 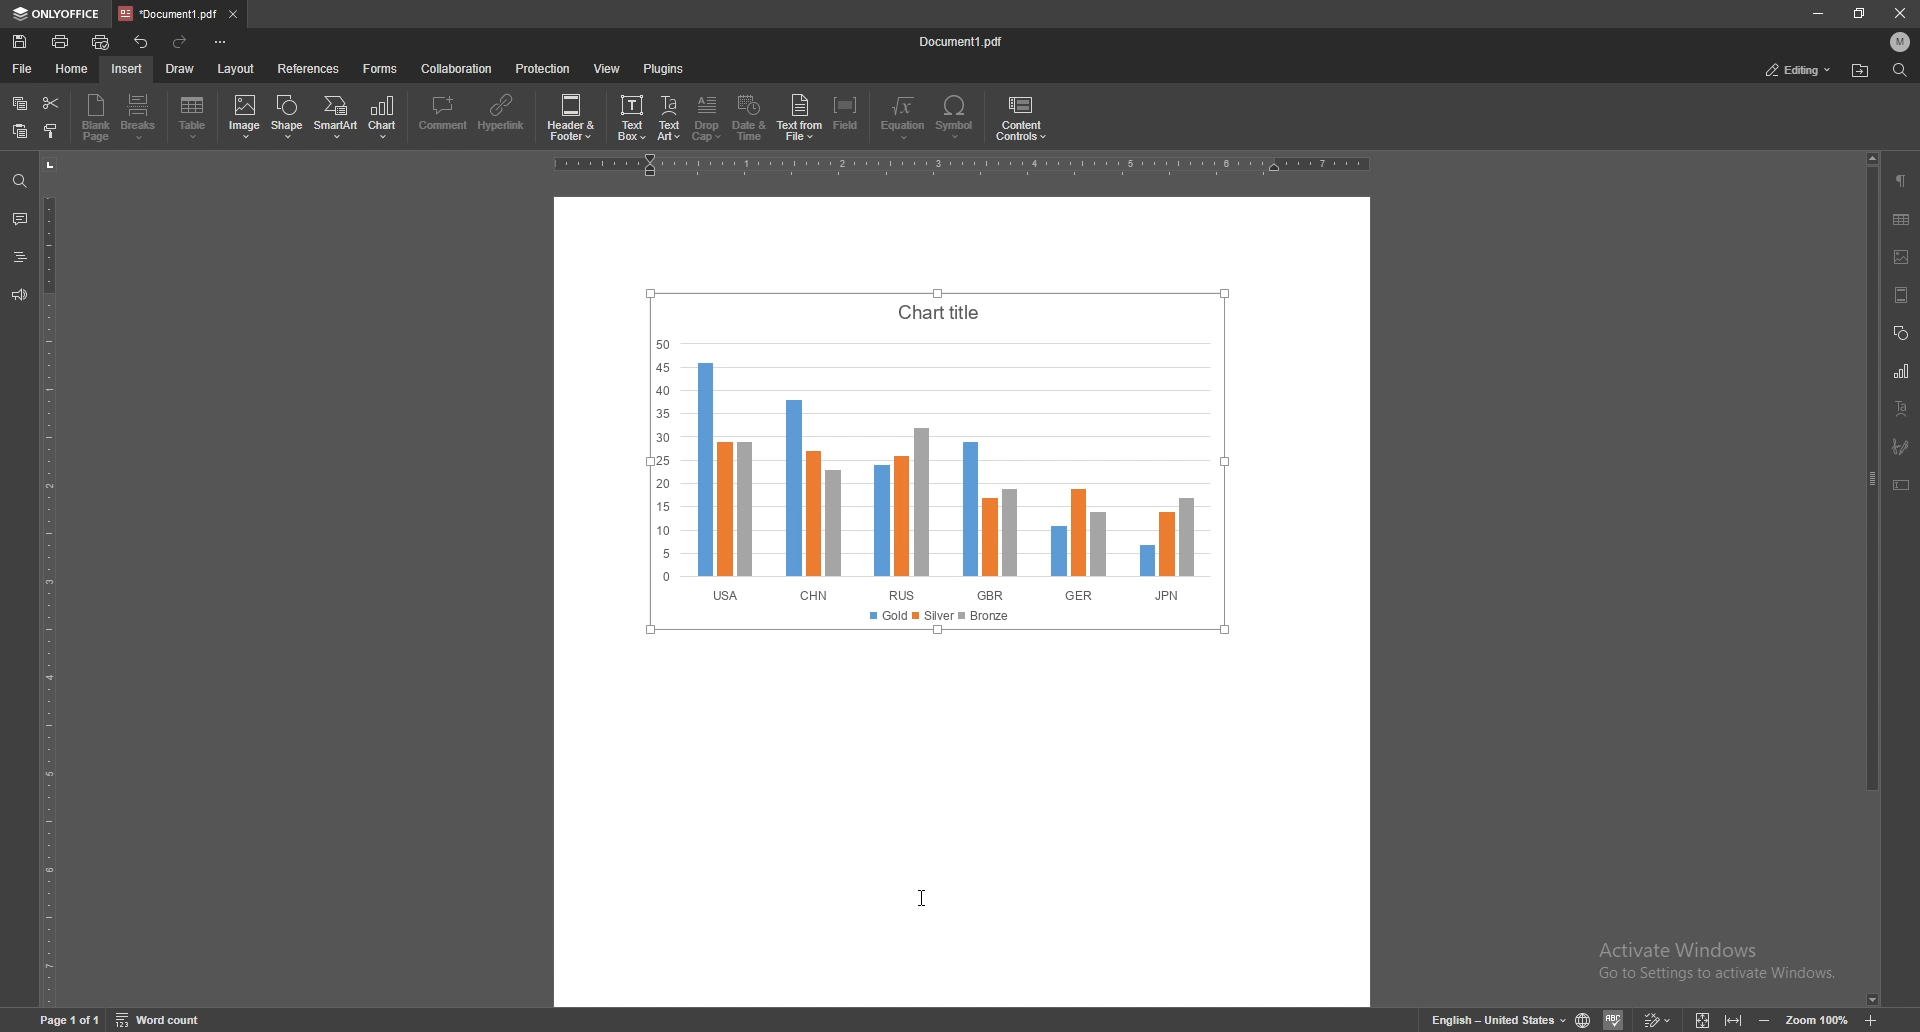 I want to click on find location, so click(x=1862, y=70).